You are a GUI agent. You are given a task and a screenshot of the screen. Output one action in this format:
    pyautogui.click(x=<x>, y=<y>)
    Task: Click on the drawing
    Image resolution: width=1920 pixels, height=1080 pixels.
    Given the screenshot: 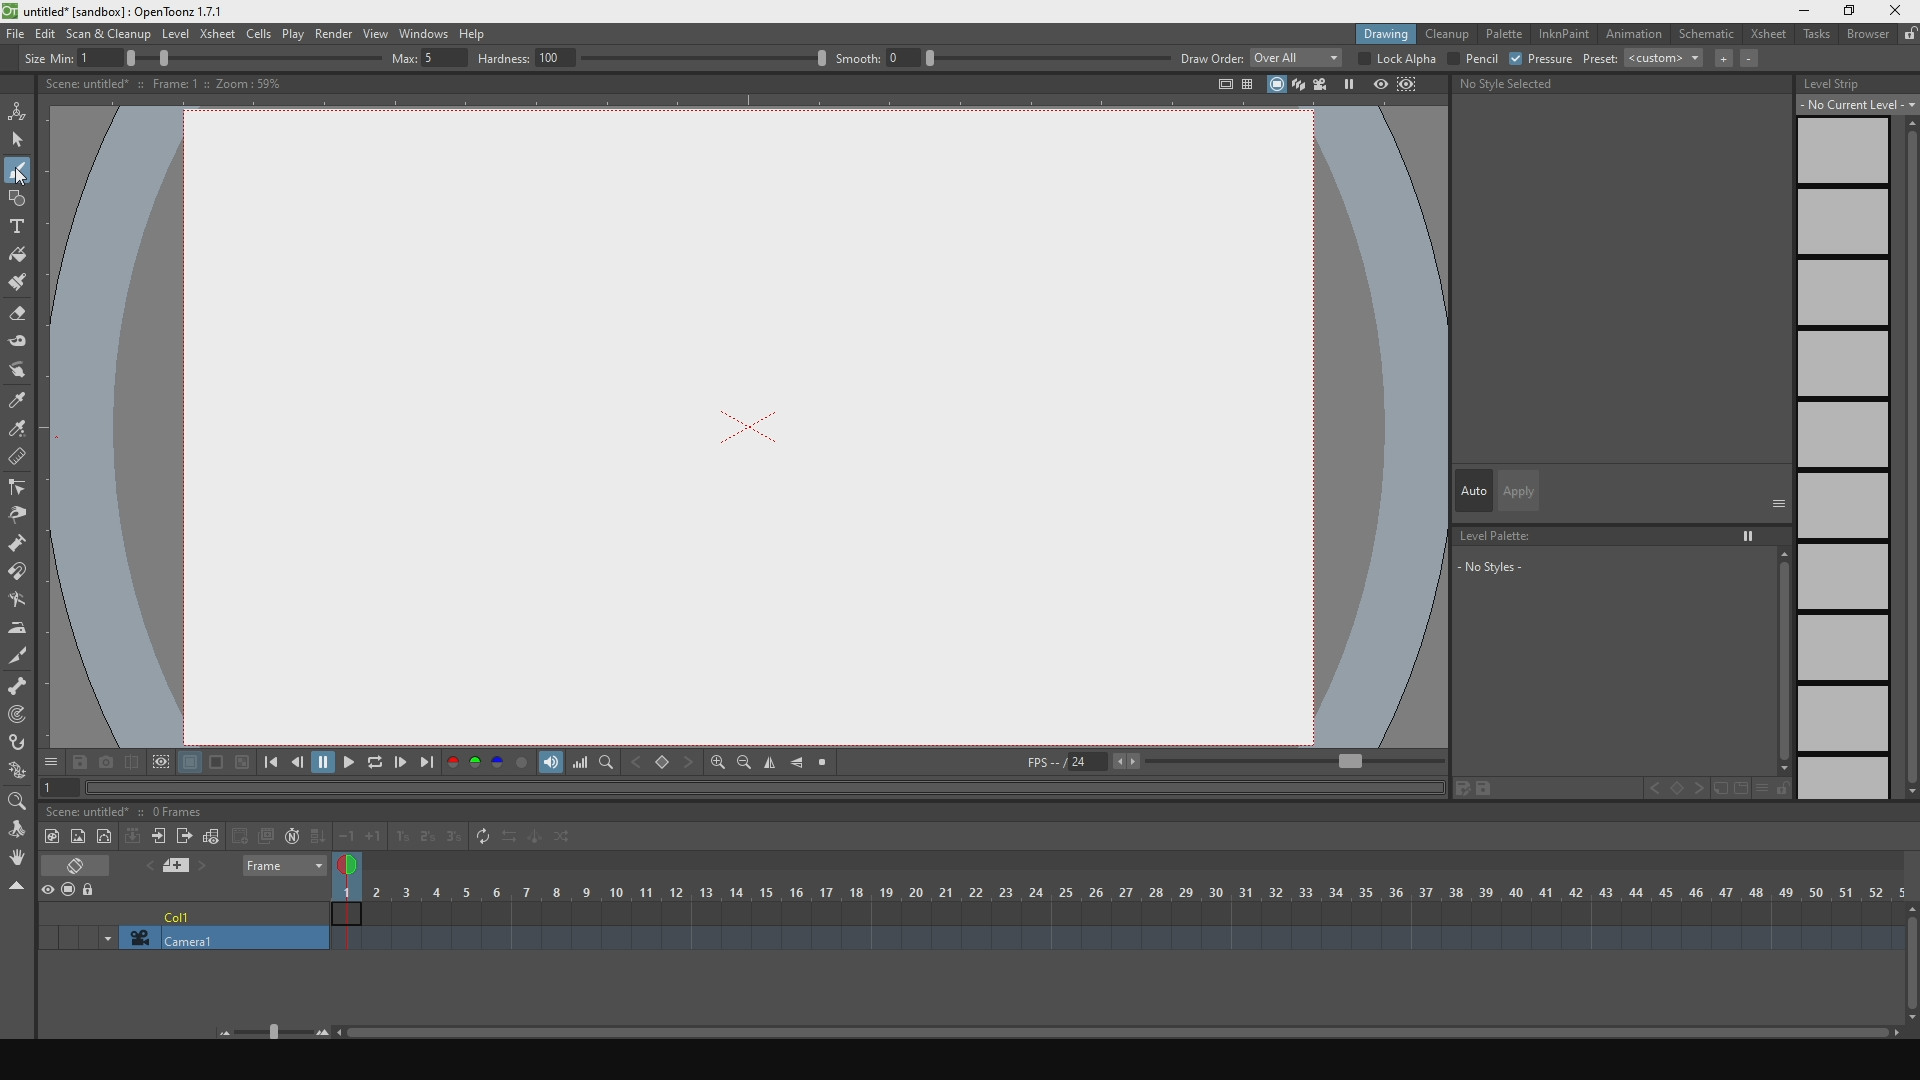 What is the action you would take?
    pyautogui.click(x=1374, y=35)
    